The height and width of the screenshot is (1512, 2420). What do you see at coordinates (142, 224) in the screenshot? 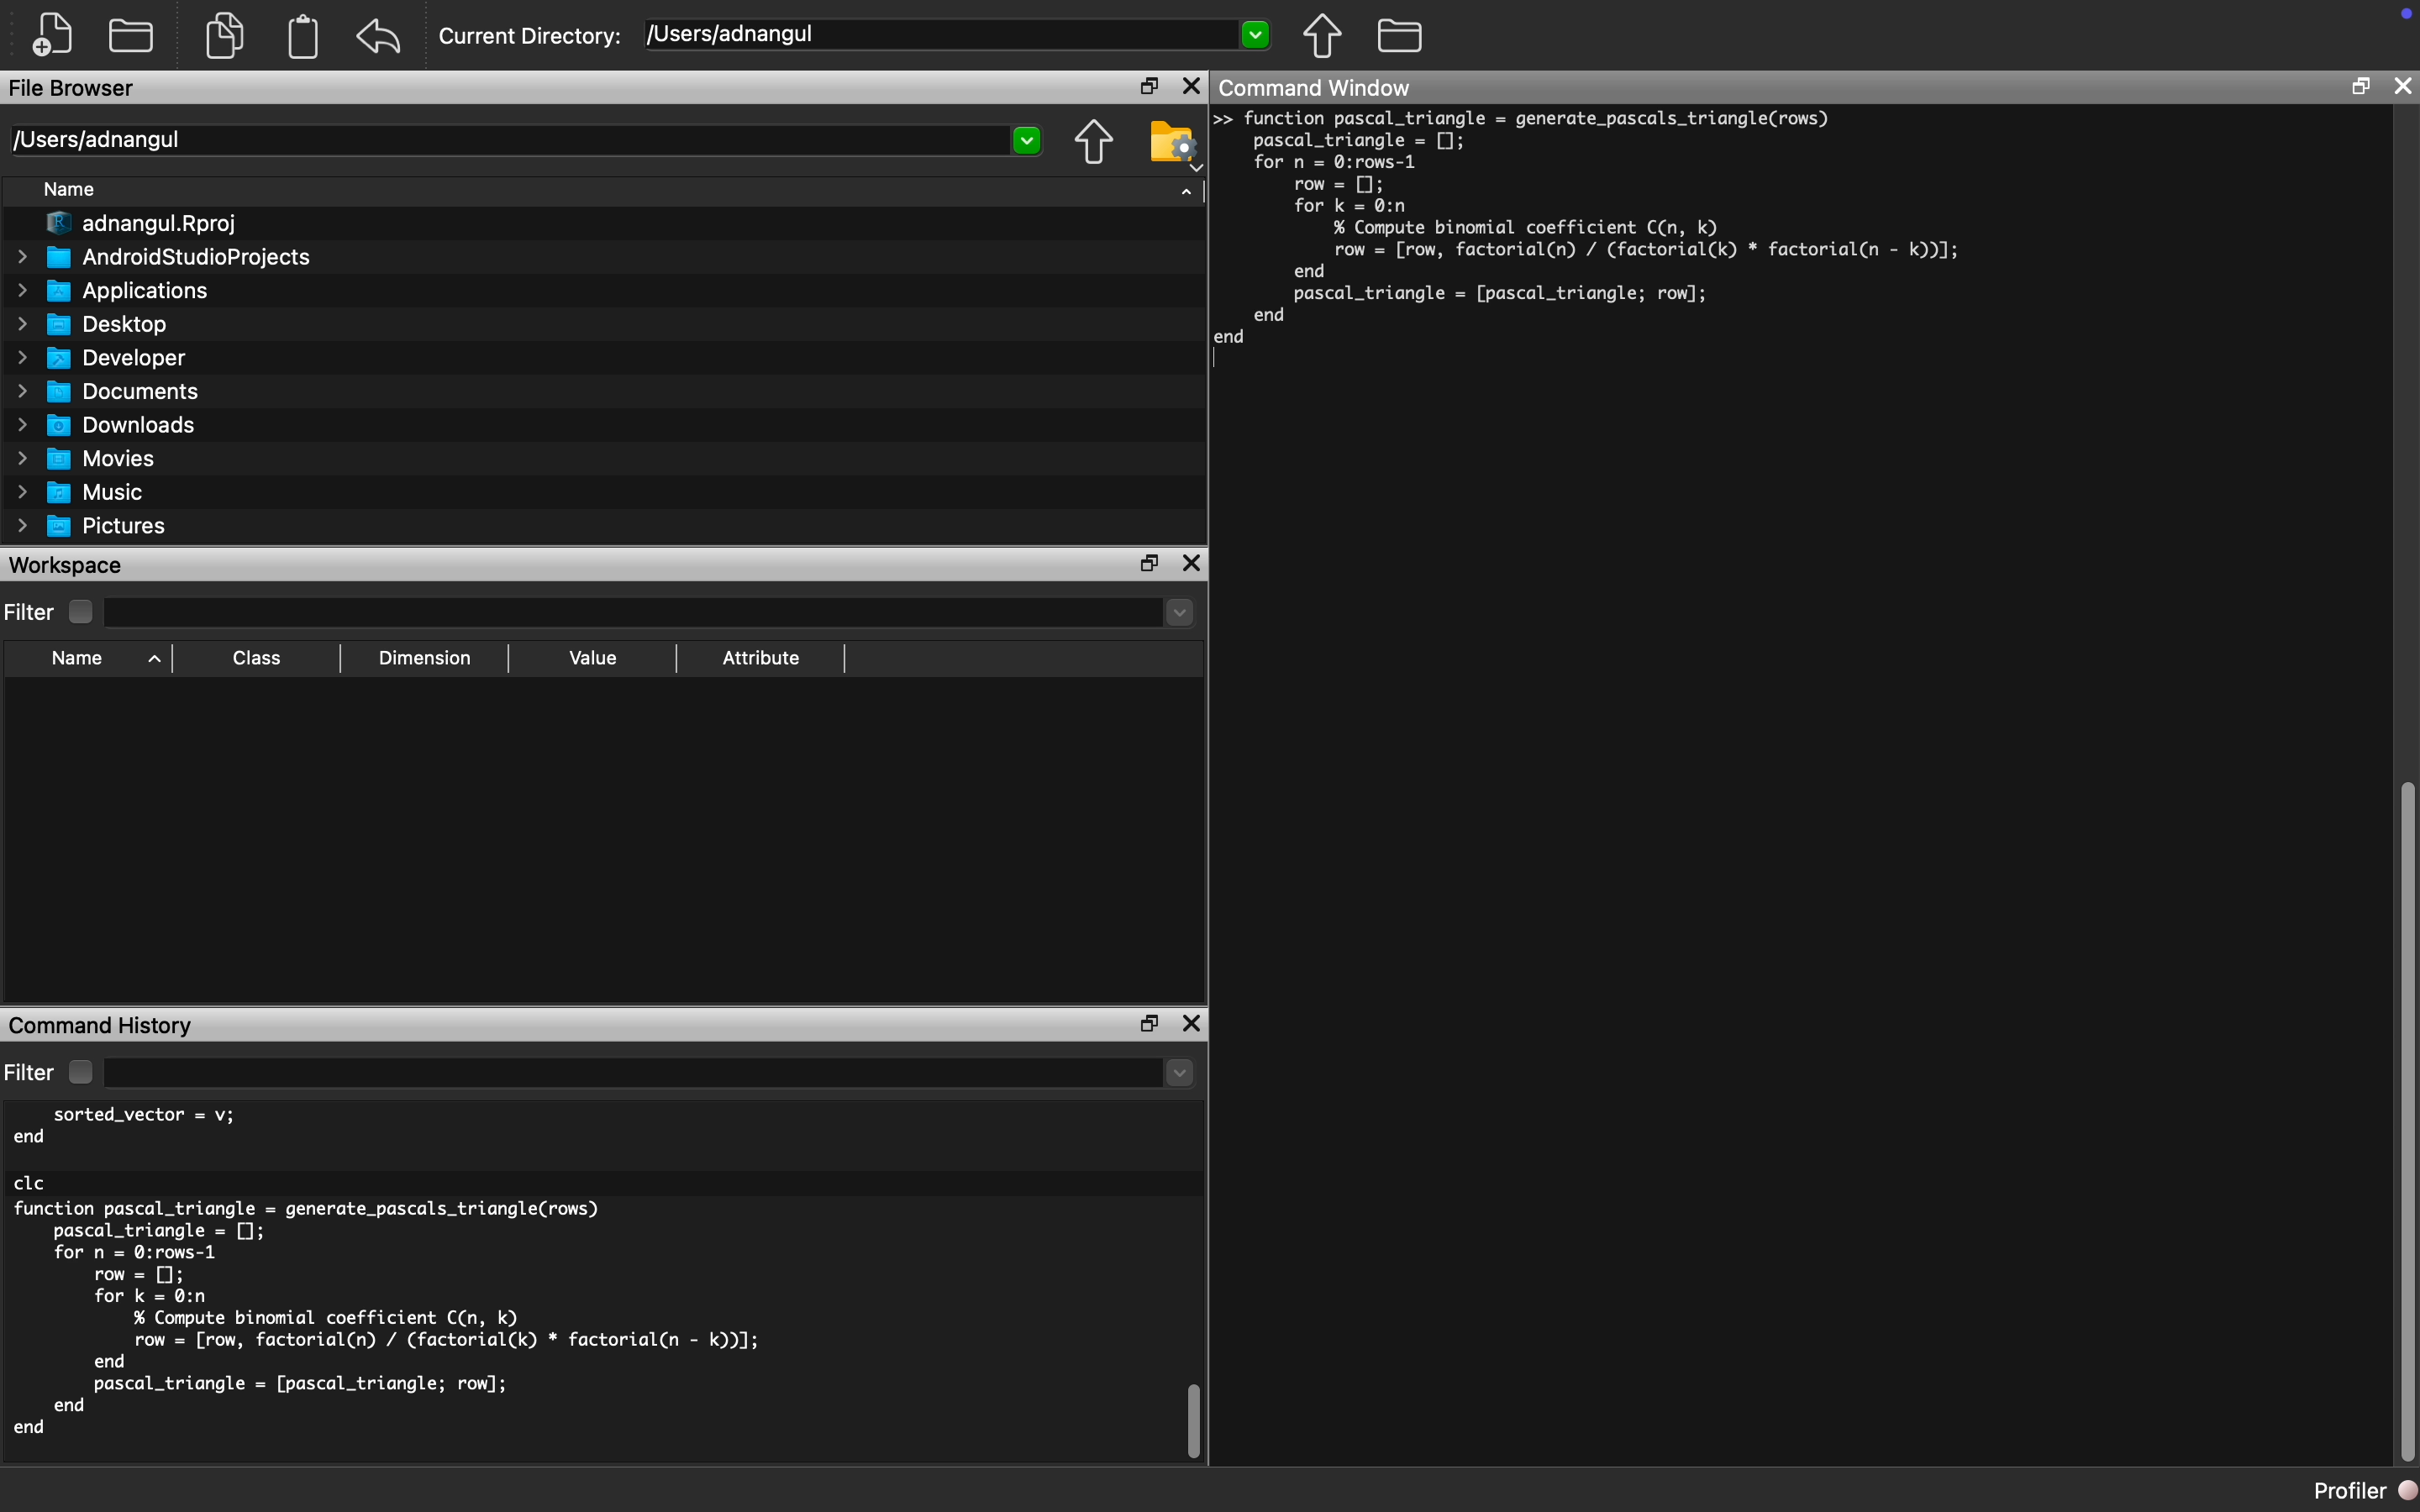
I see `adnangul.Rproj` at bounding box center [142, 224].